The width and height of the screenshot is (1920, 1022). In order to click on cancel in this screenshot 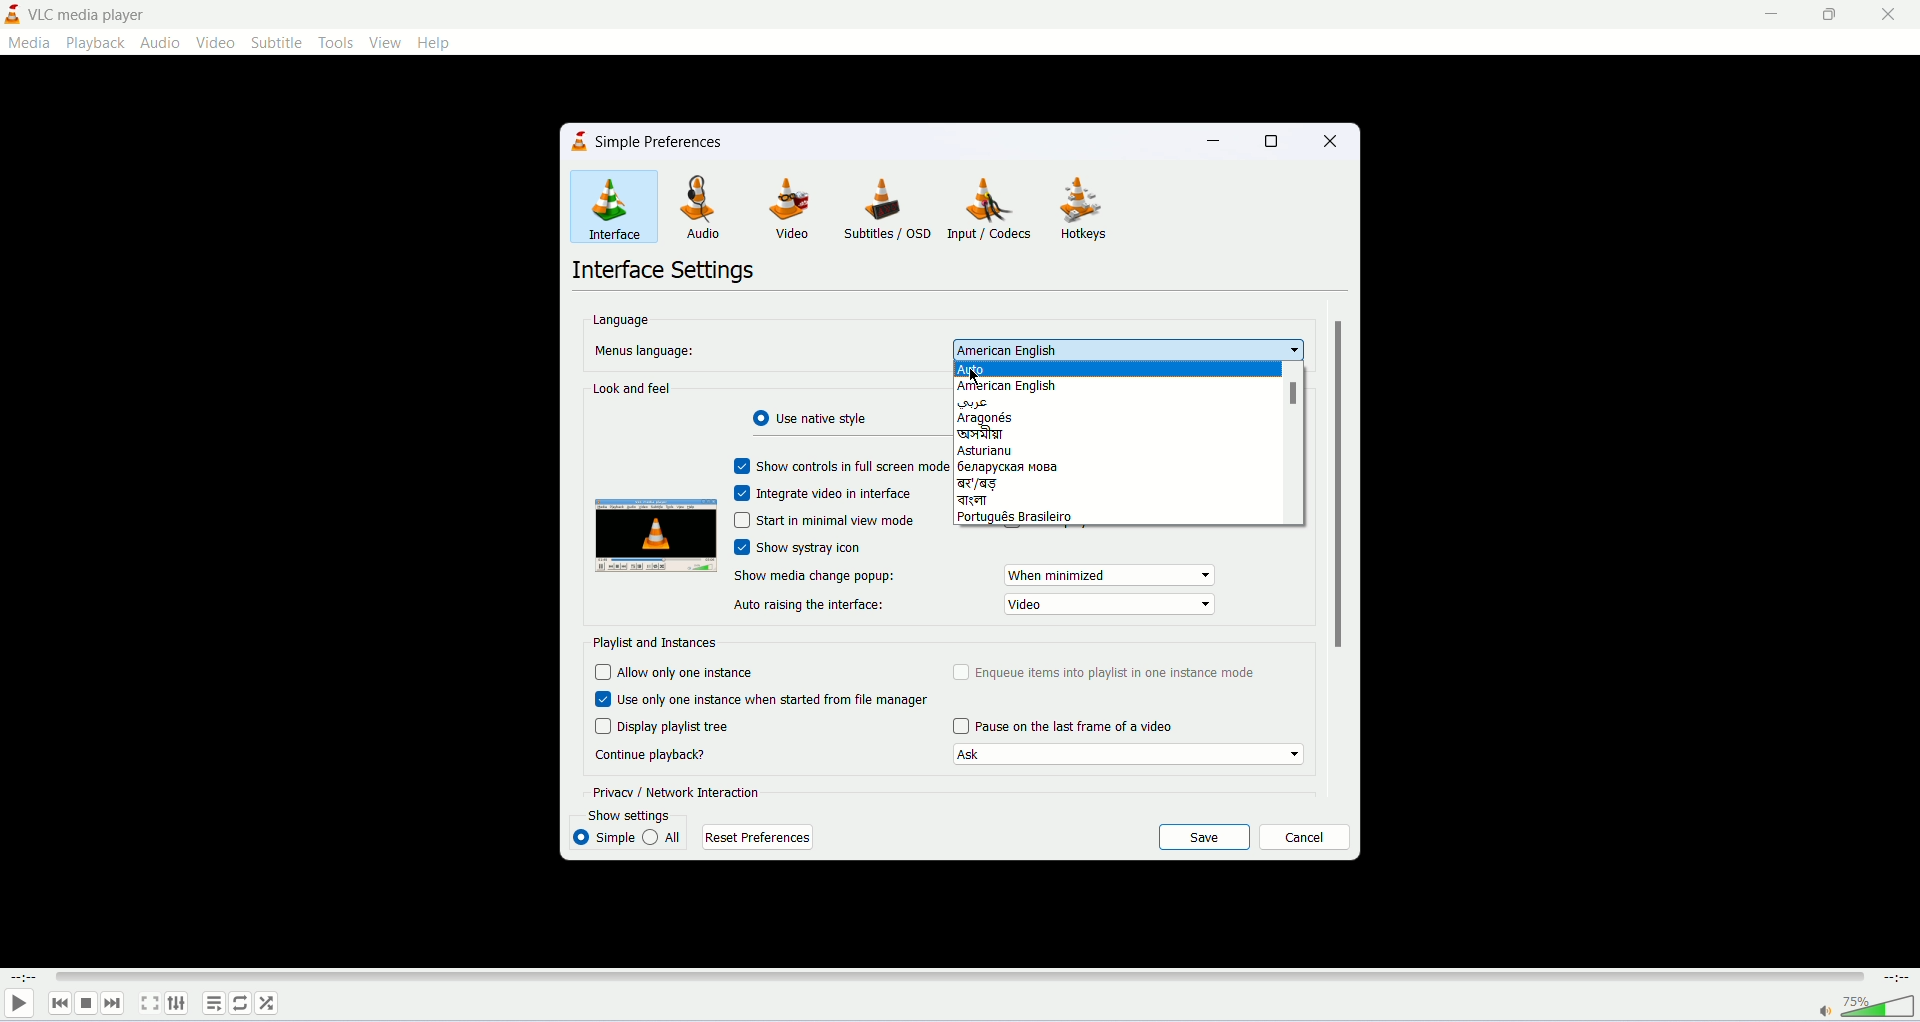, I will do `click(1305, 838)`.